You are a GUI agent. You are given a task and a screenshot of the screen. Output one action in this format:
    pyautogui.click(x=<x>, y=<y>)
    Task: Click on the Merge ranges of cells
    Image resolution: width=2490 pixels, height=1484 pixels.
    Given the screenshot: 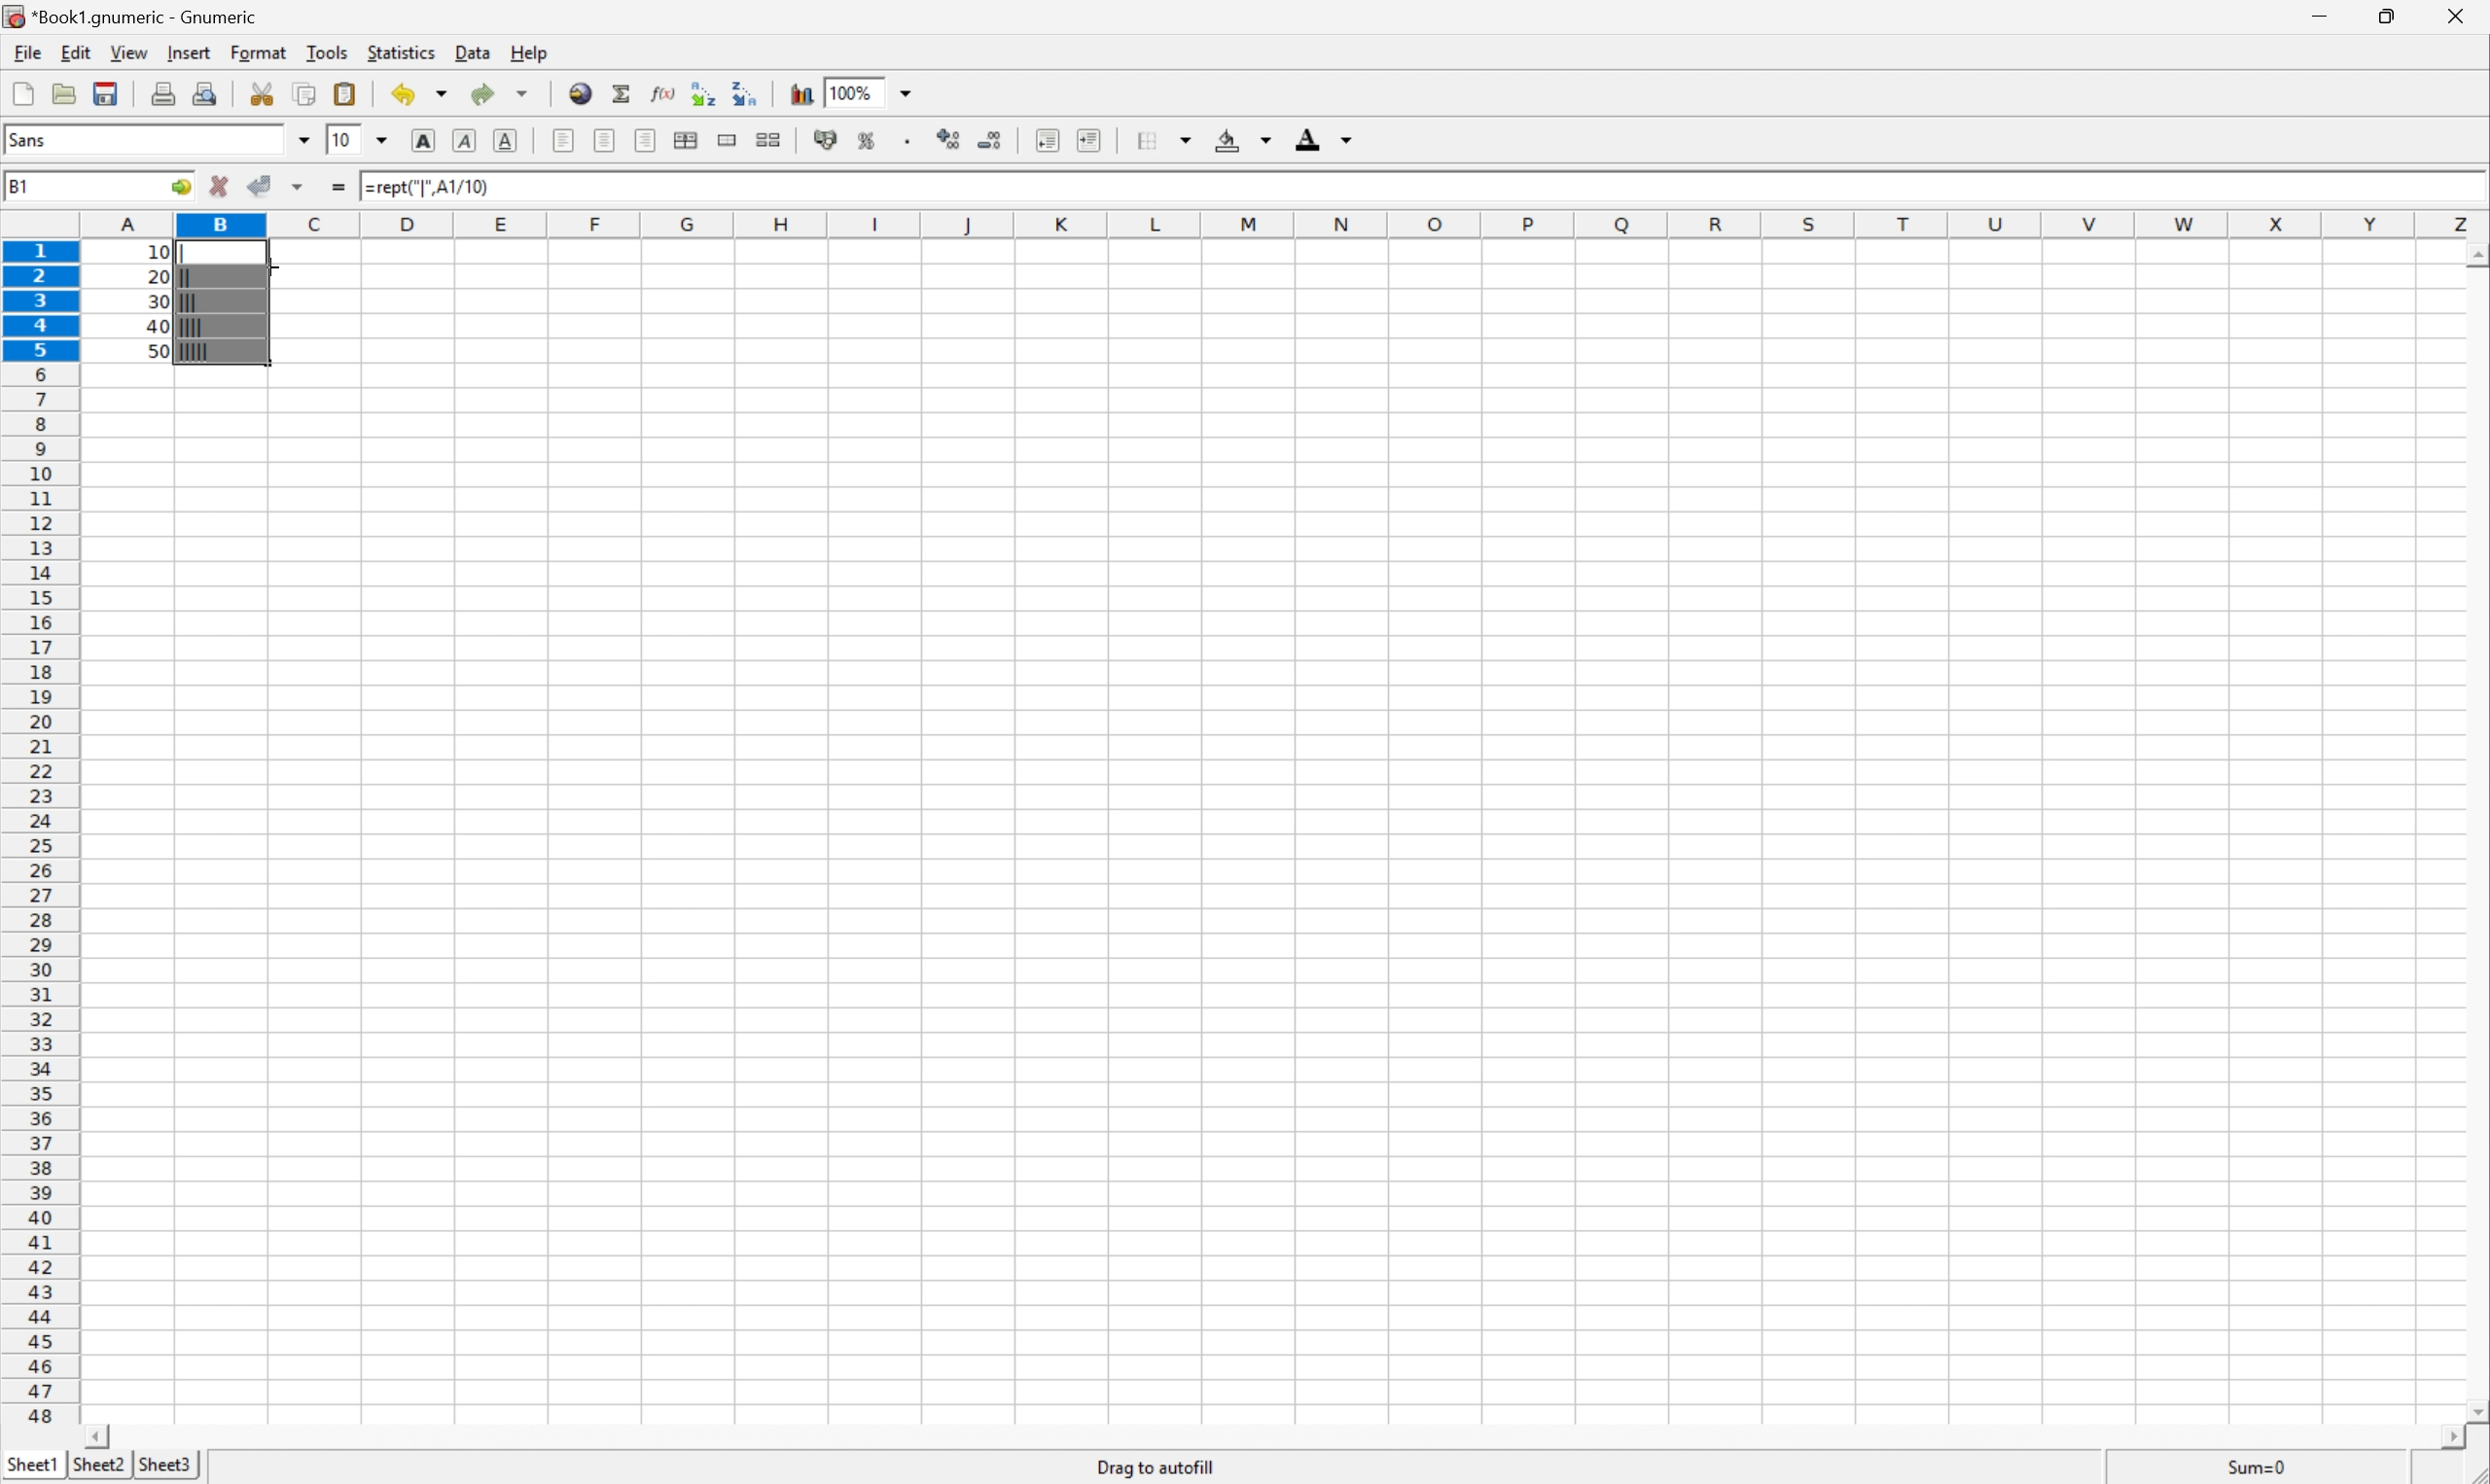 What is the action you would take?
    pyautogui.click(x=725, y=140)
    